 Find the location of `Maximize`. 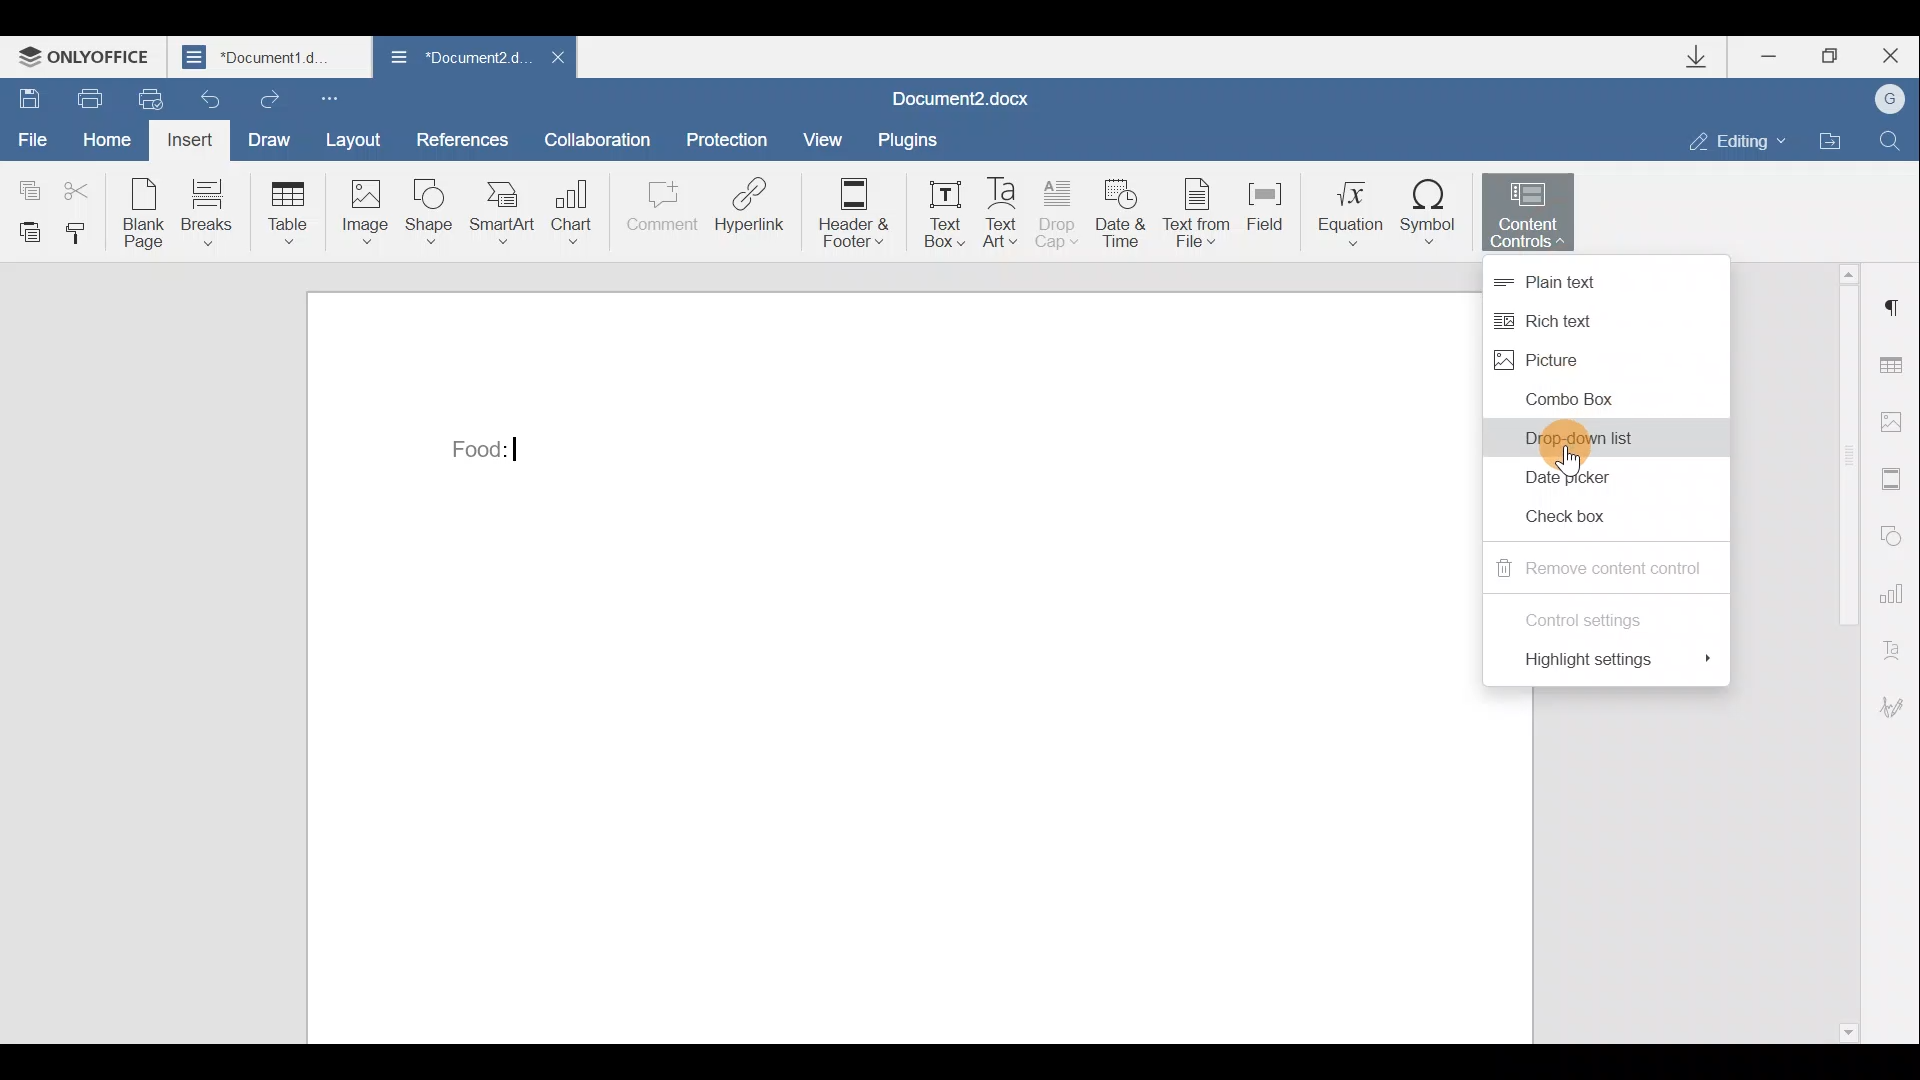

Maximize is located at coordinates (1831, 57).